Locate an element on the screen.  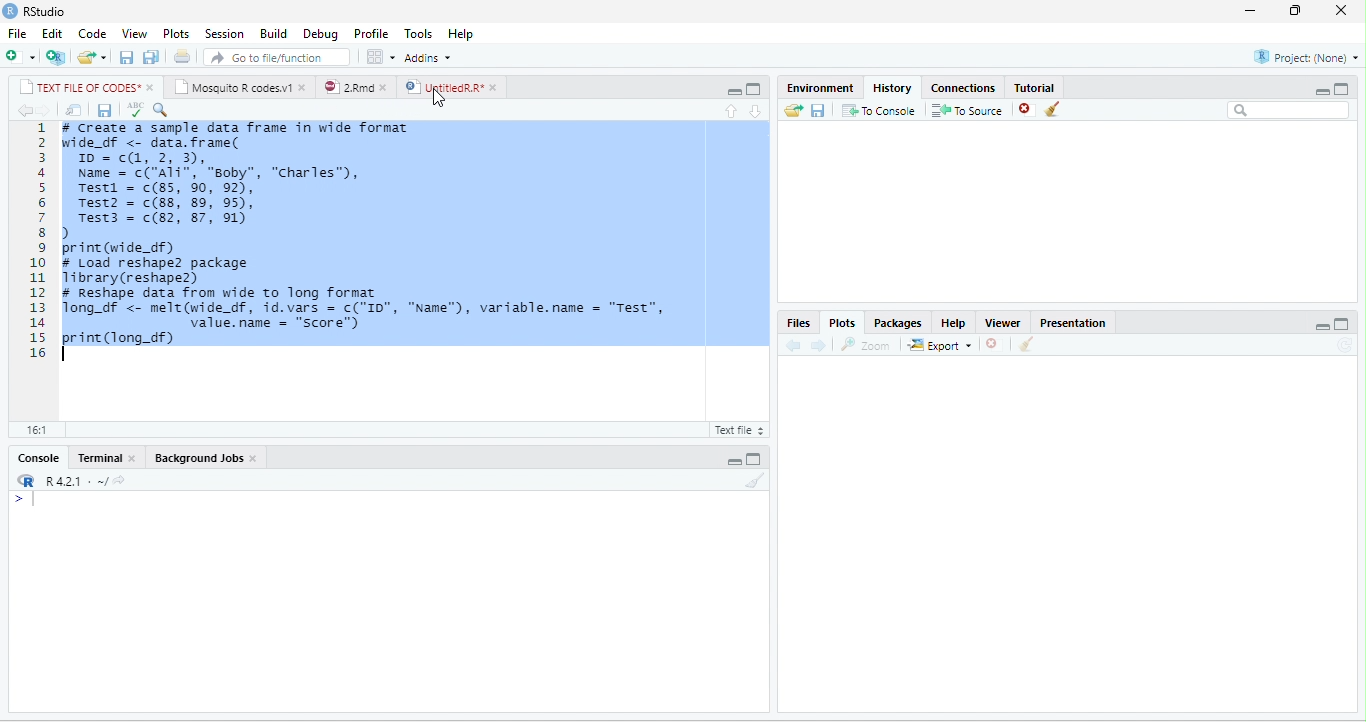
Addins is located at coordinates (428, 58).